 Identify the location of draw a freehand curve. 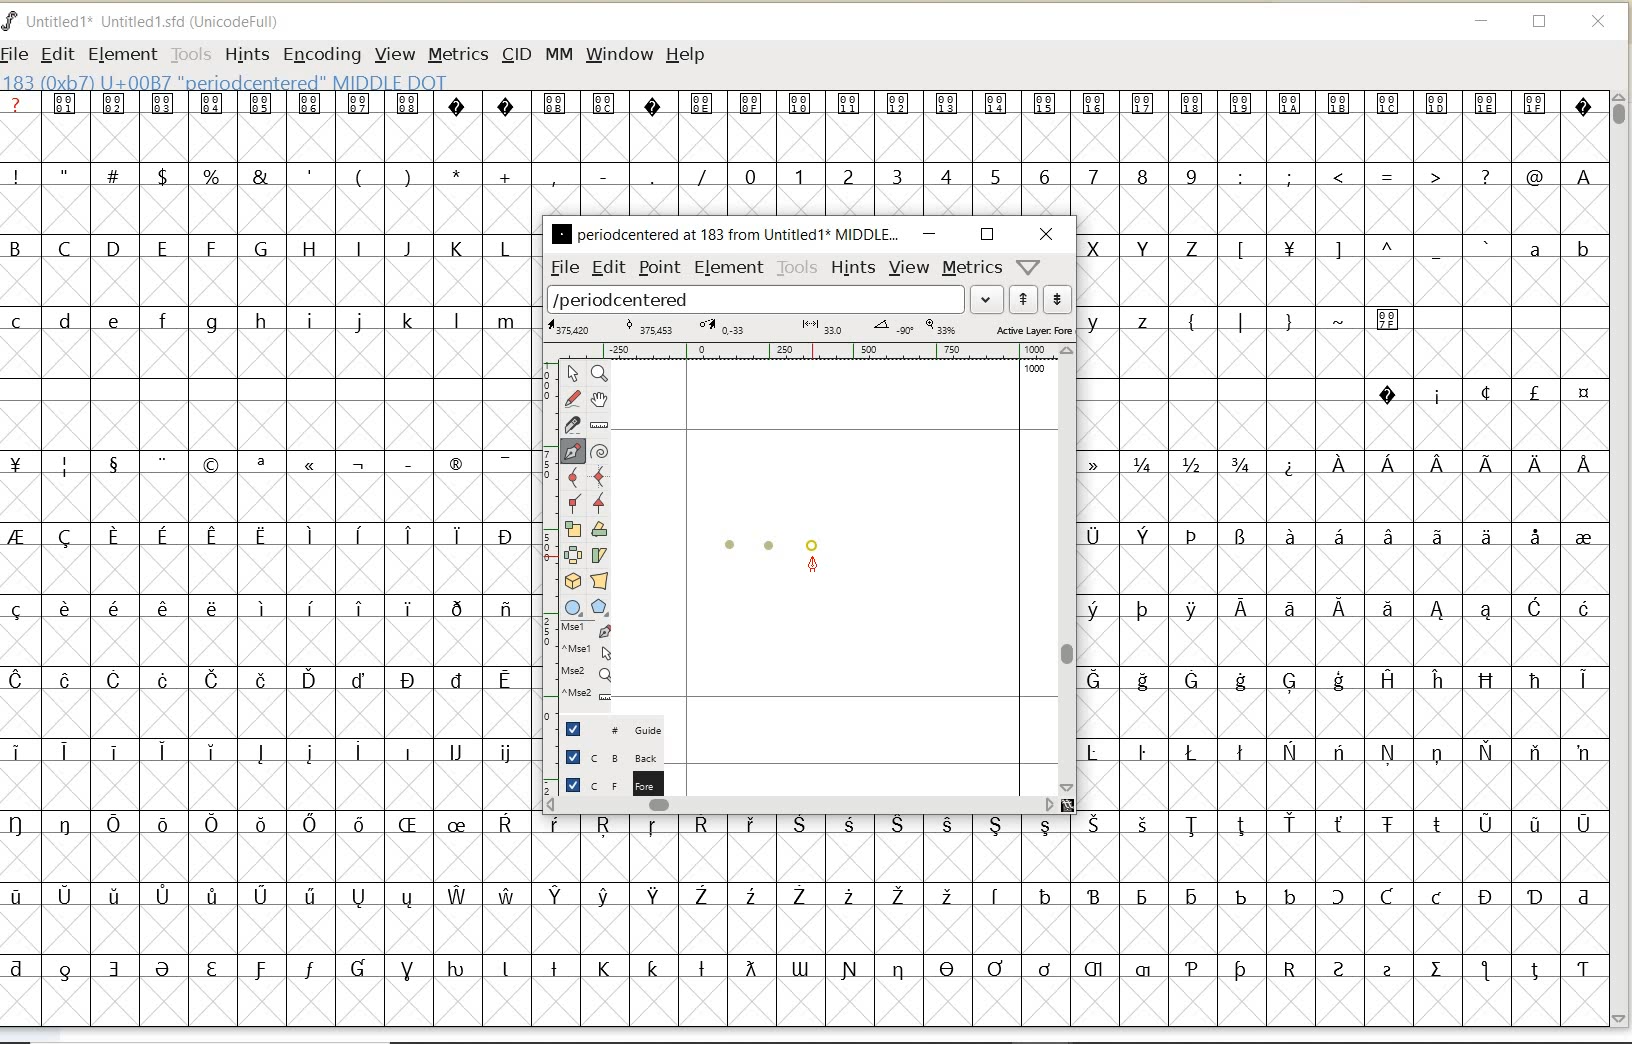
(572, 396).